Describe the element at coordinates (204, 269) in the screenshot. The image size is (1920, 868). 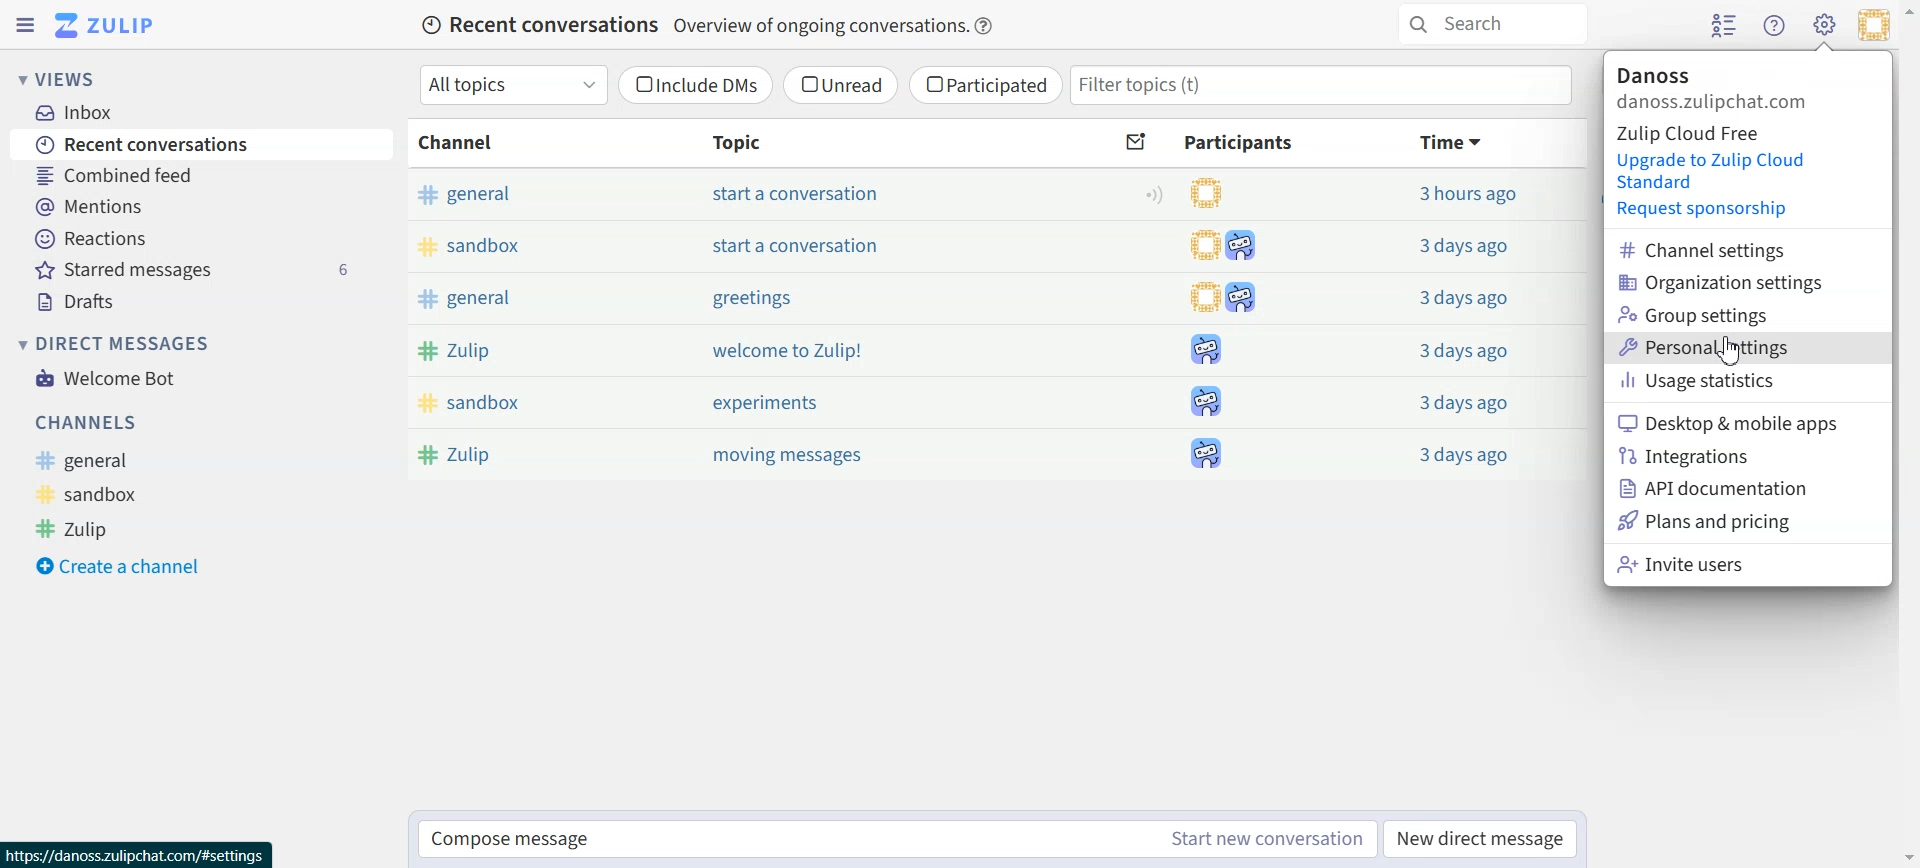
I see `Starred messages` at that location.